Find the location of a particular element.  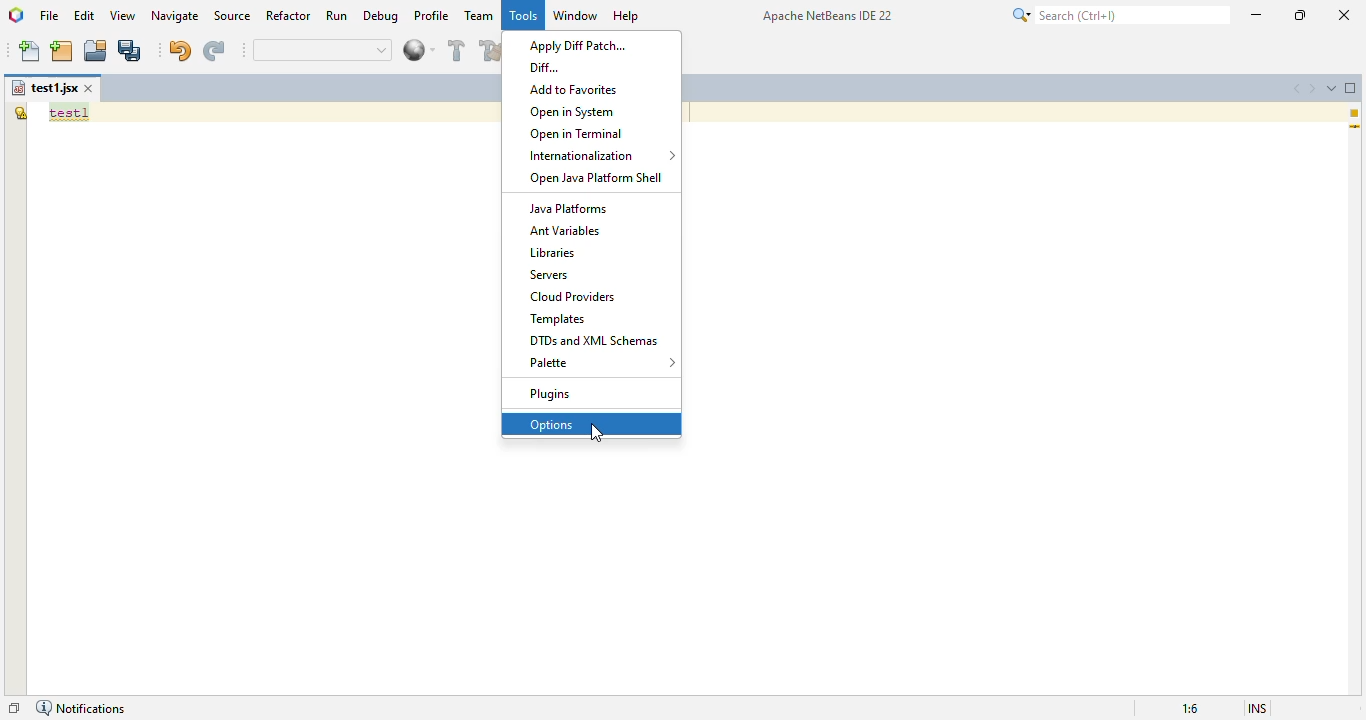

tools is located at coordinates (523, 16).